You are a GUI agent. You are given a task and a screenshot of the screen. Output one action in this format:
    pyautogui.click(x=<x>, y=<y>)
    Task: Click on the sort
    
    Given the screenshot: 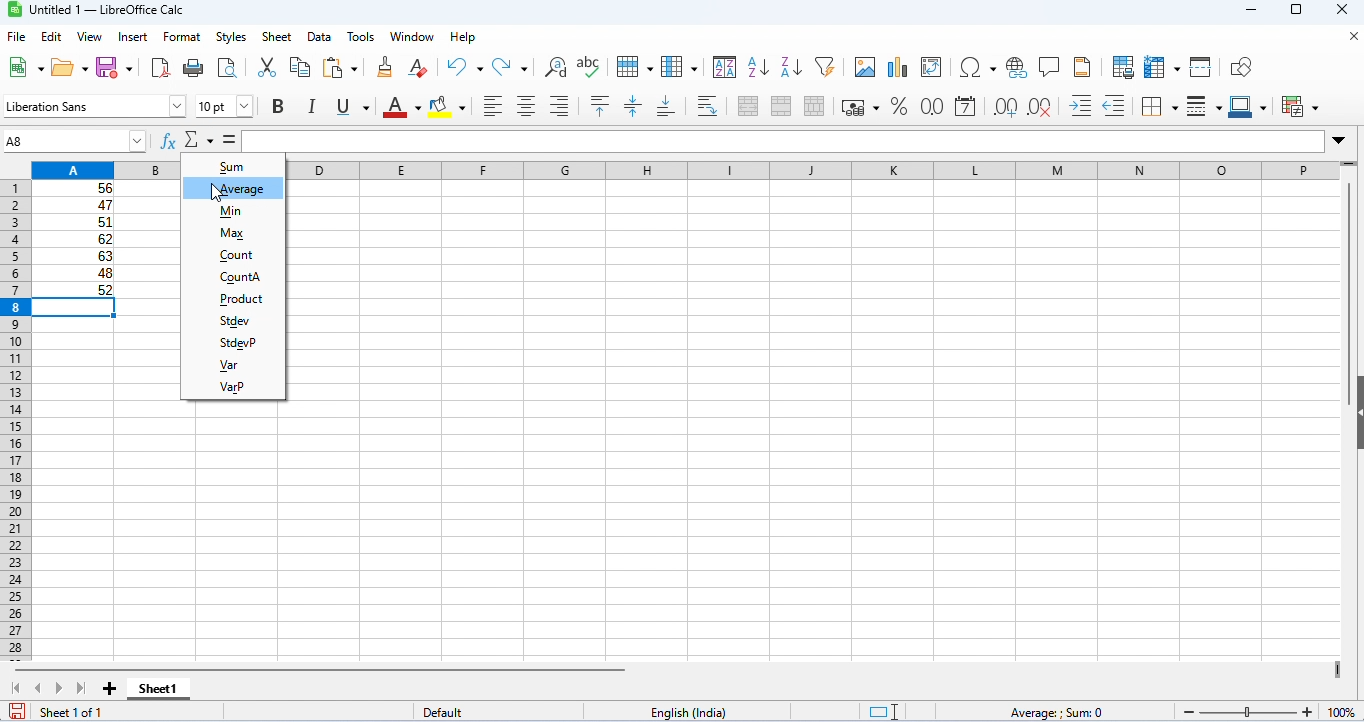 What is the action you would take?
    pyautogui.click(x=725, y=66)
    